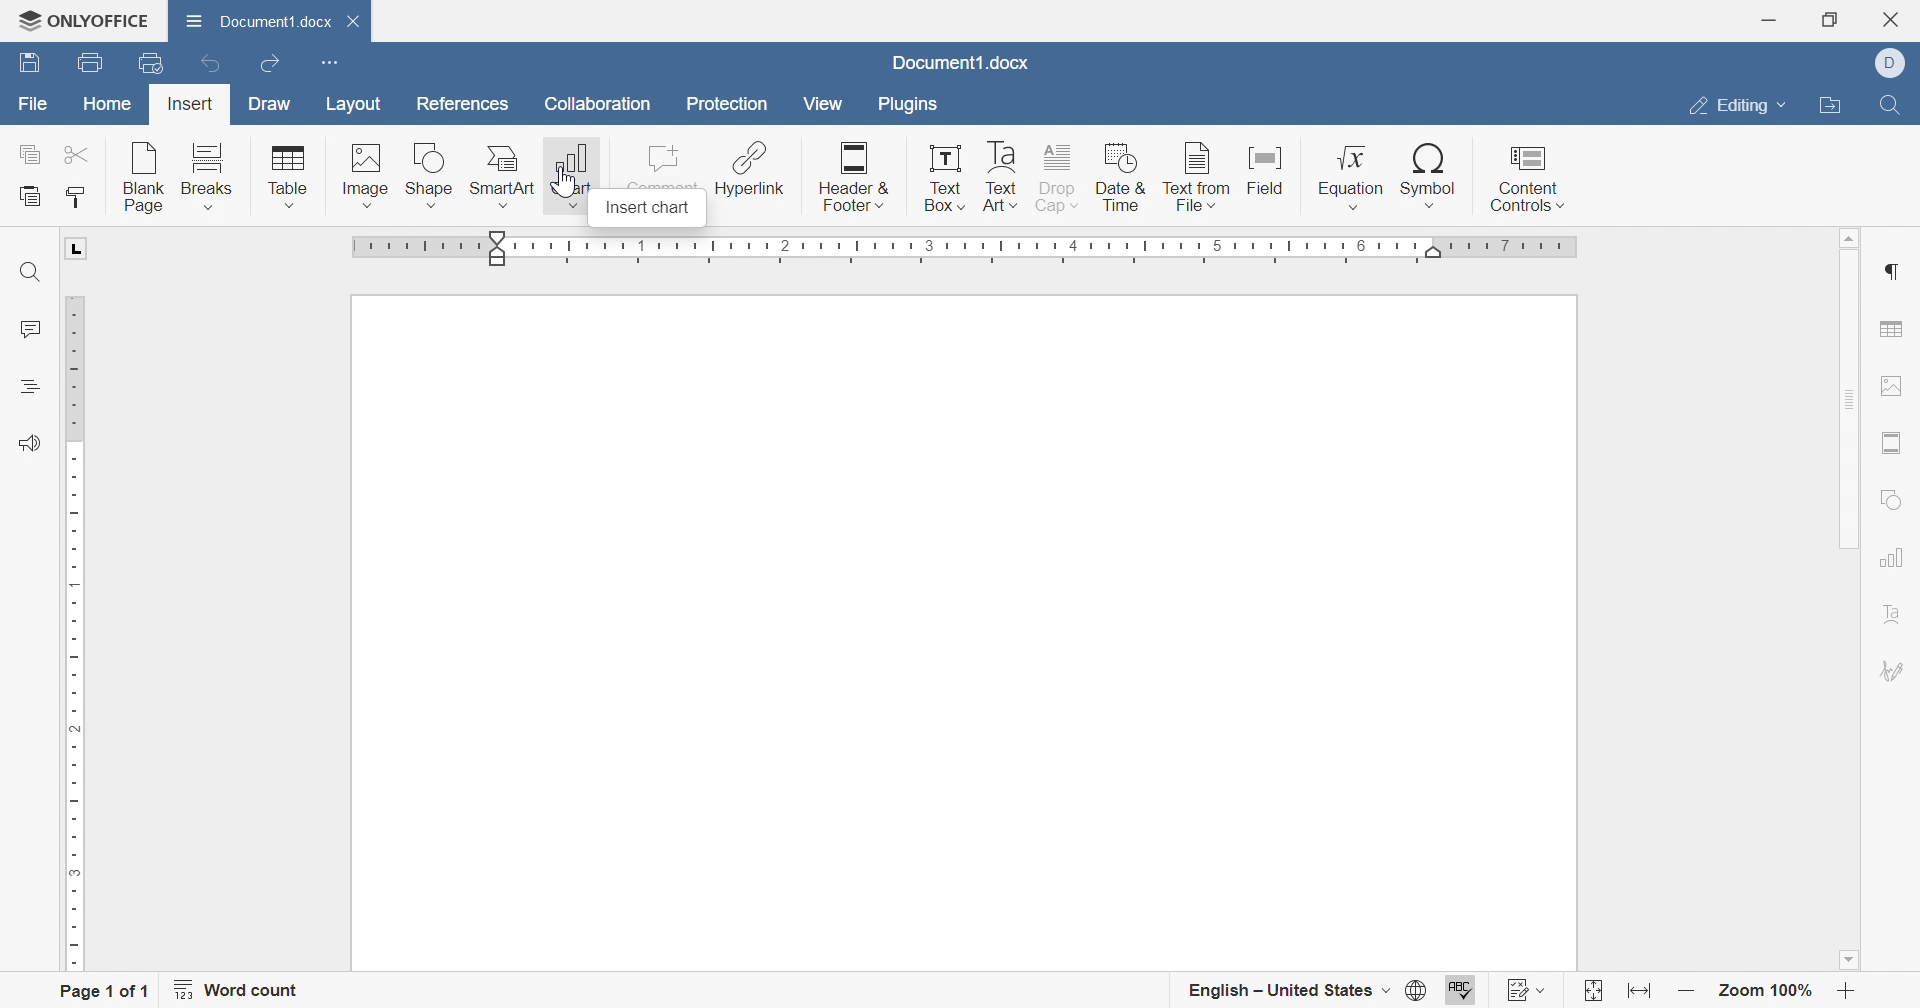 Image resolution: width=1920 pixels, height=1008 pixels. I want to click on Undo, so click(208, 63).